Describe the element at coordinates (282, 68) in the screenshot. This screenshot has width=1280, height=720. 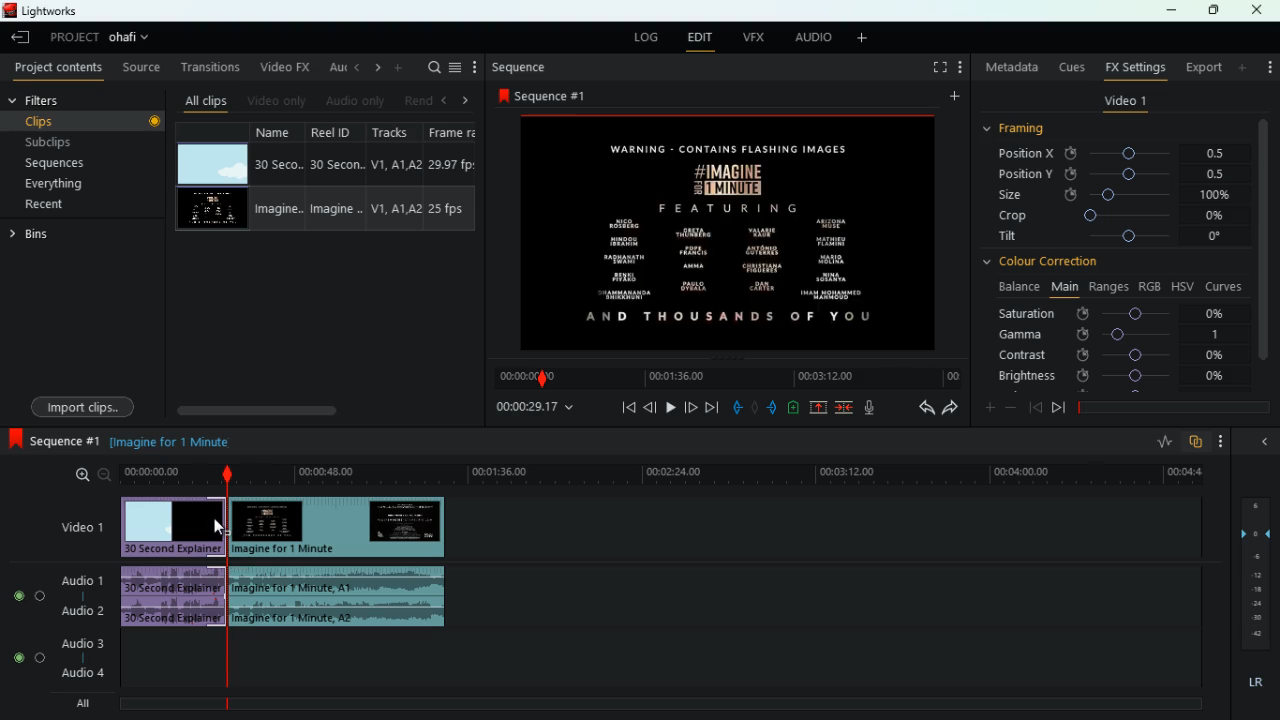
I see `video fx` at that location.